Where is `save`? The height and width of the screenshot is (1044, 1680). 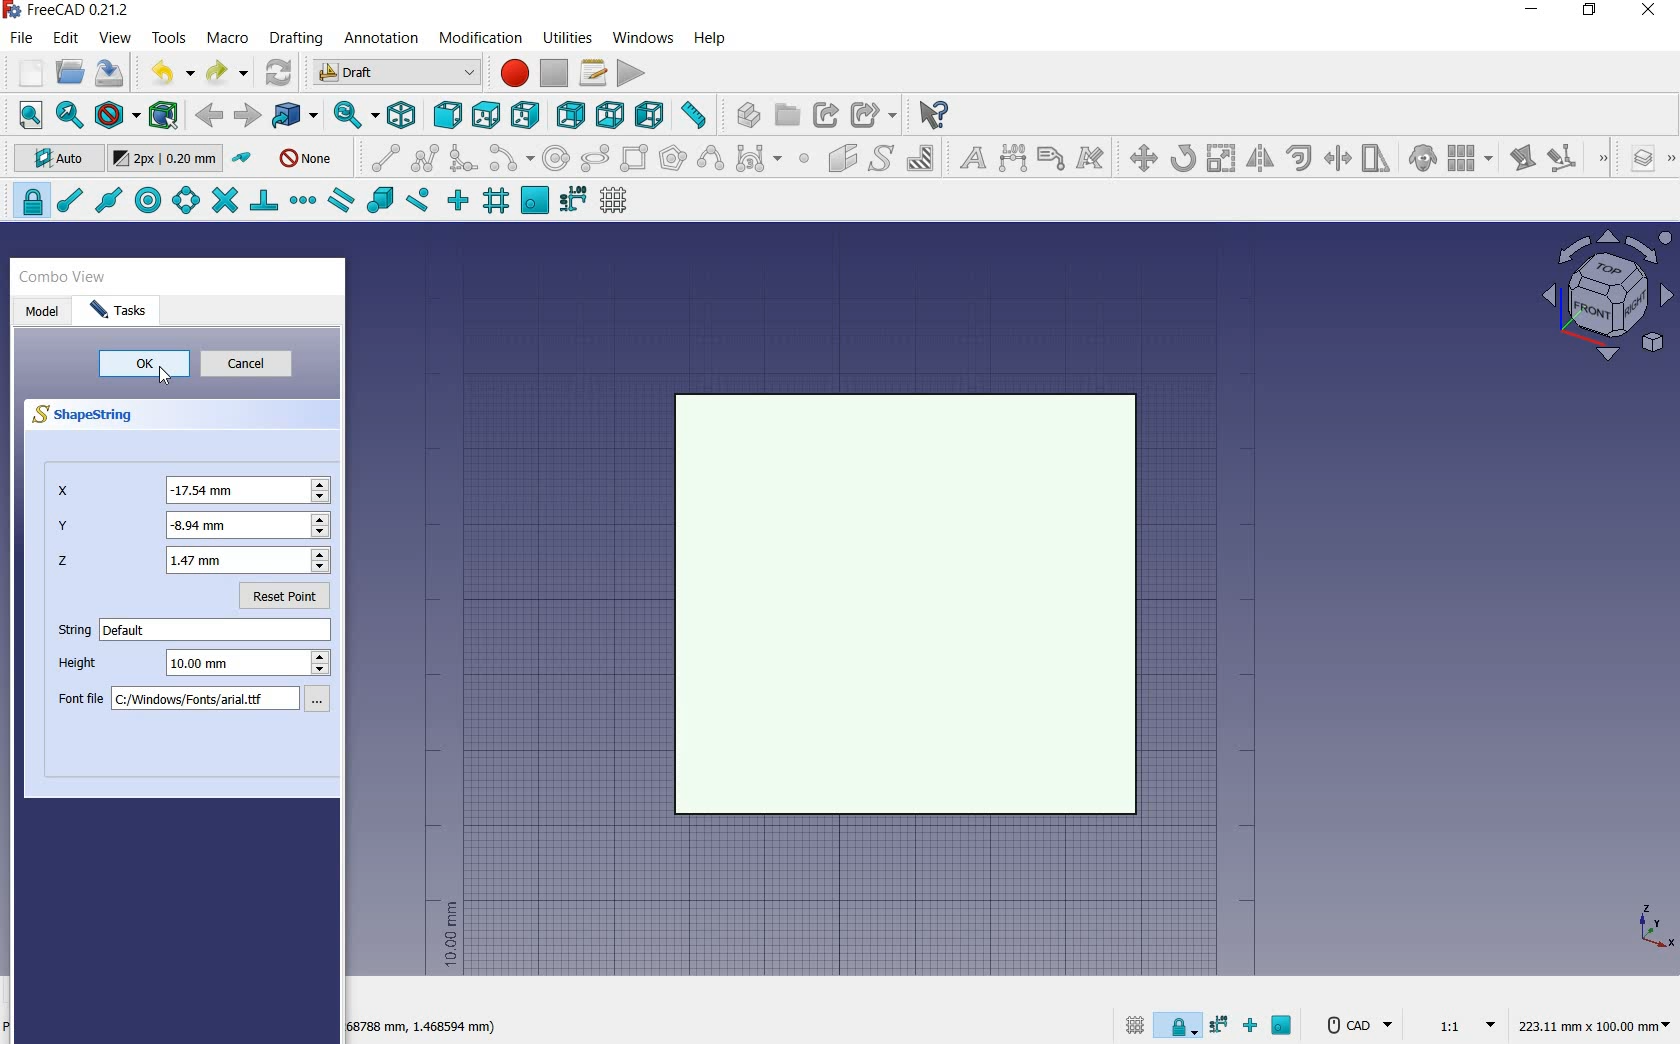 save is located at coordinates (110, 73).